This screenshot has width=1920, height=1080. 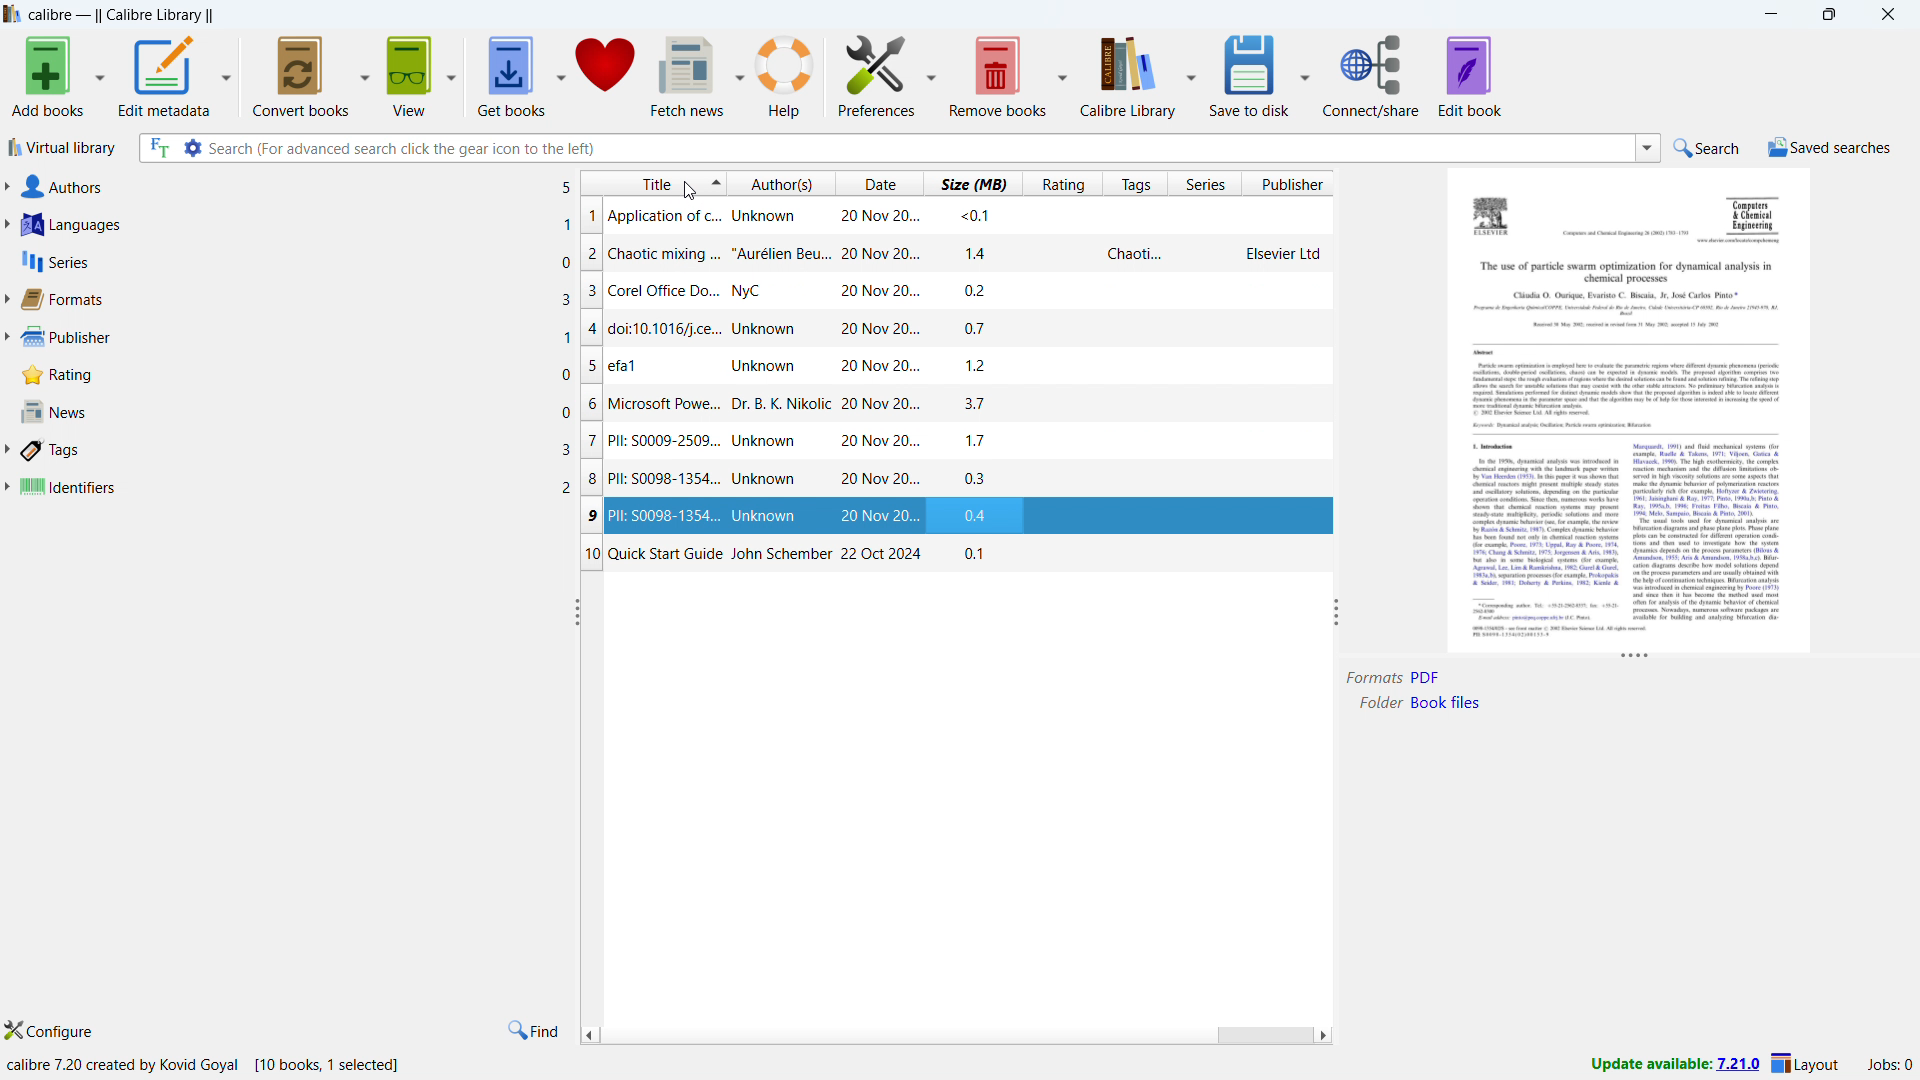 I want to click on languages, so click(x=296, y=224).